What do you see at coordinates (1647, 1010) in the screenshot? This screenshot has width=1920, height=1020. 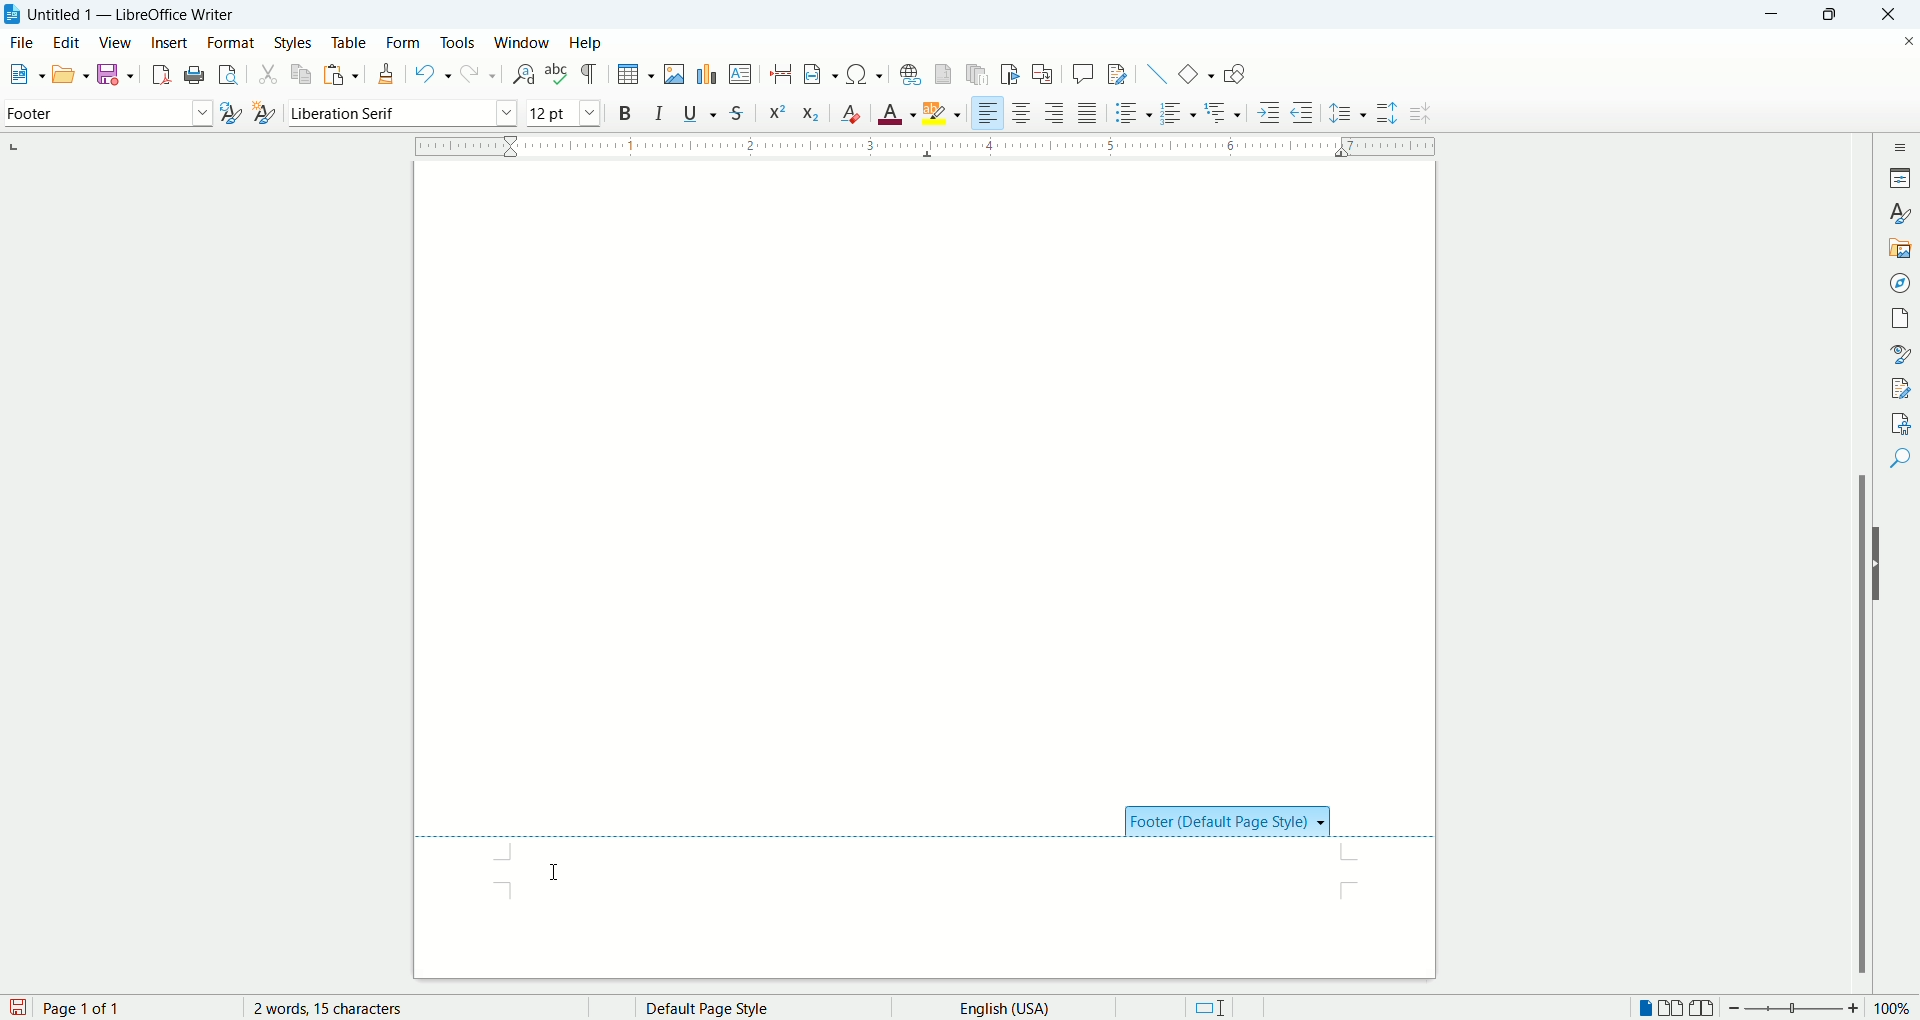 I see `single page view` at bounding box center [1647, 1010].